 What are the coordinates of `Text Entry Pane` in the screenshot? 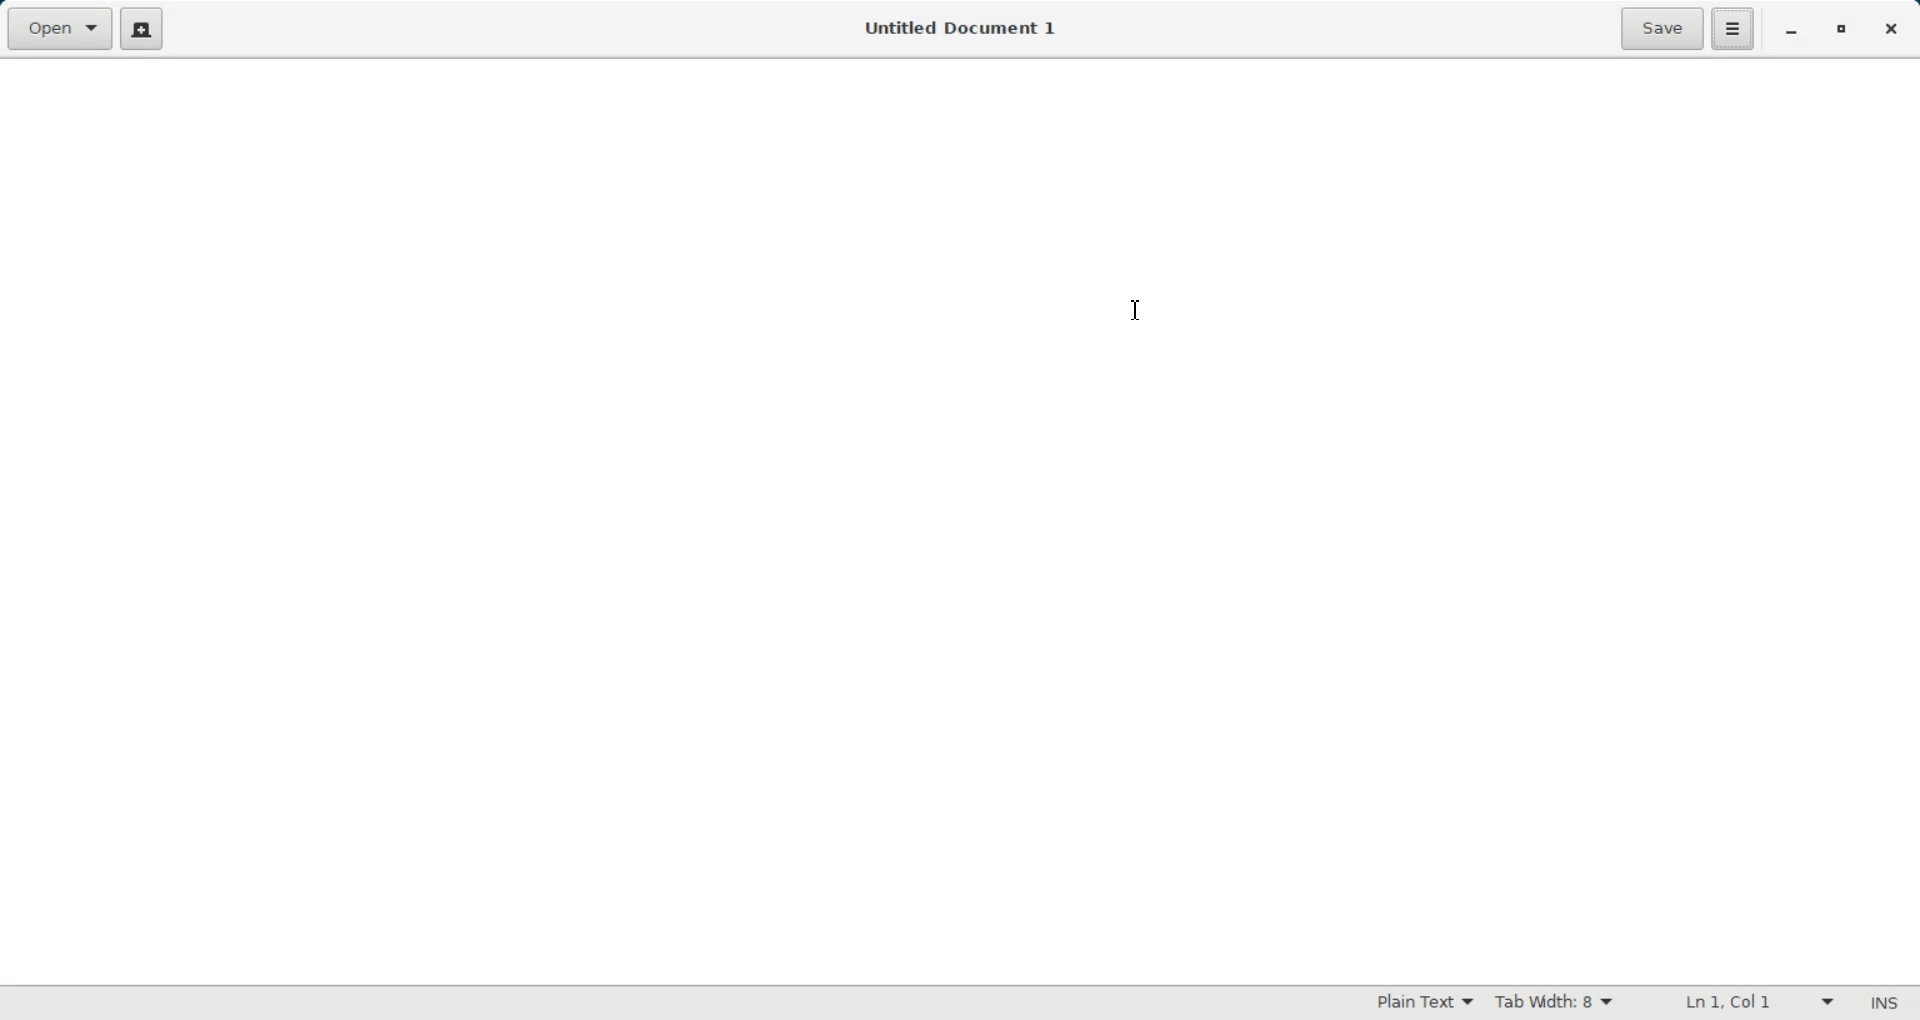 It's located at (956, 519).